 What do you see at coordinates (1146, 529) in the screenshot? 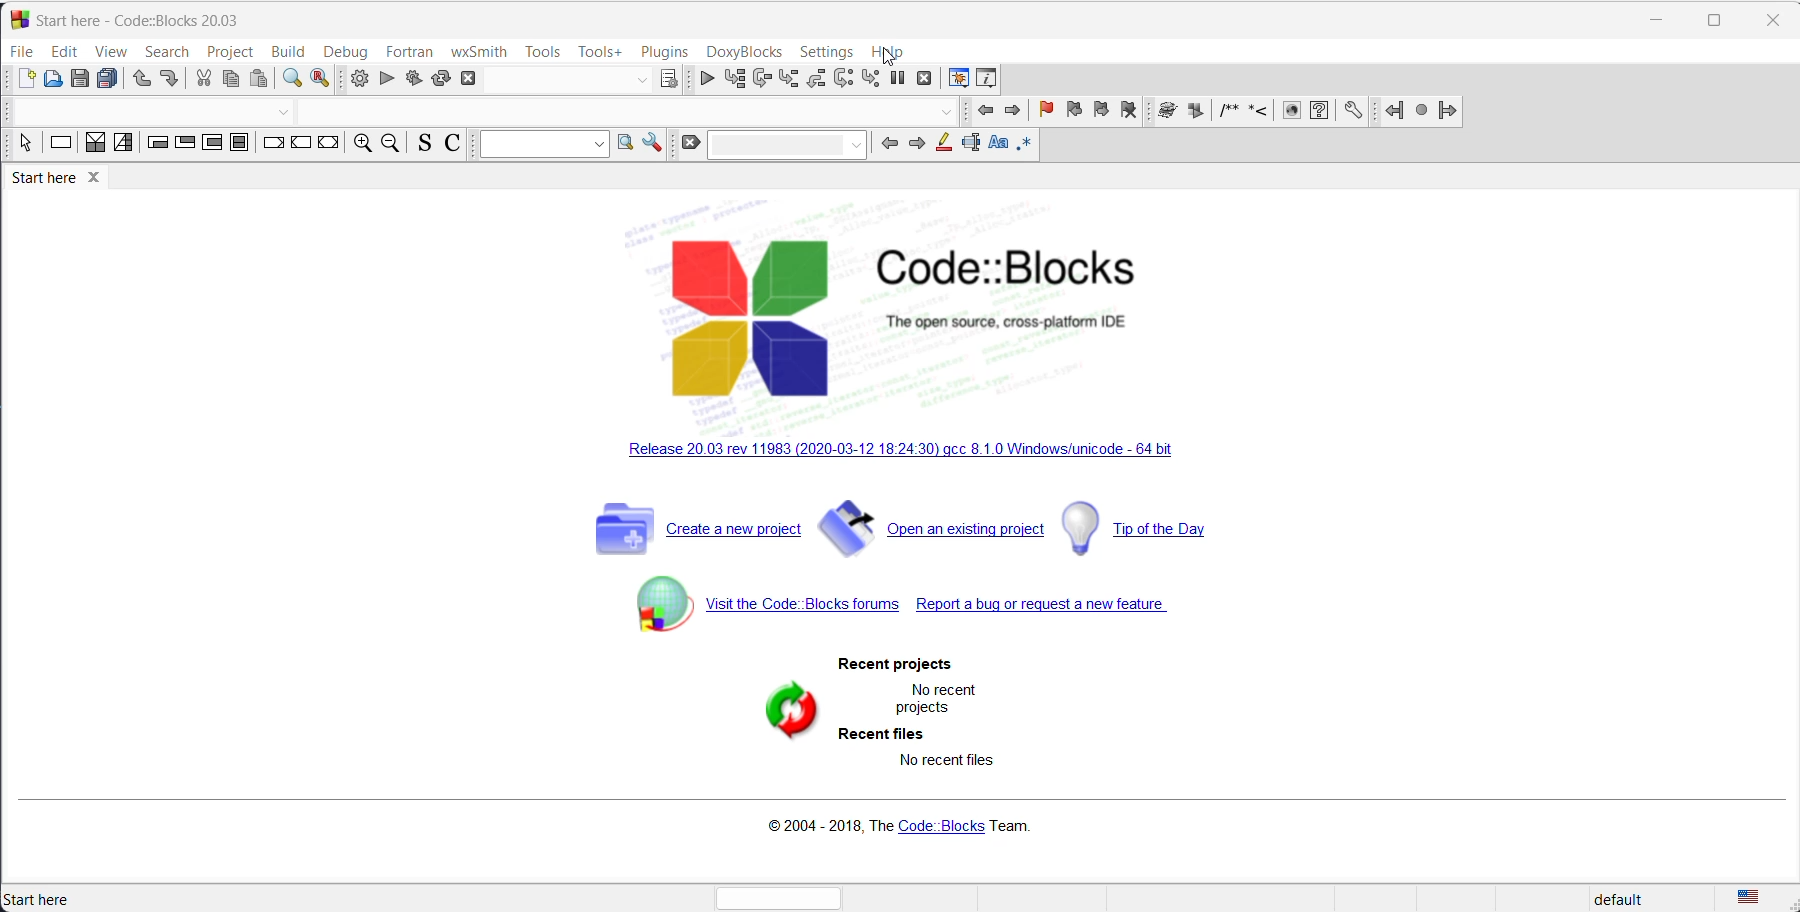
I see `tip of the day` at bounding box center [1146, 529].